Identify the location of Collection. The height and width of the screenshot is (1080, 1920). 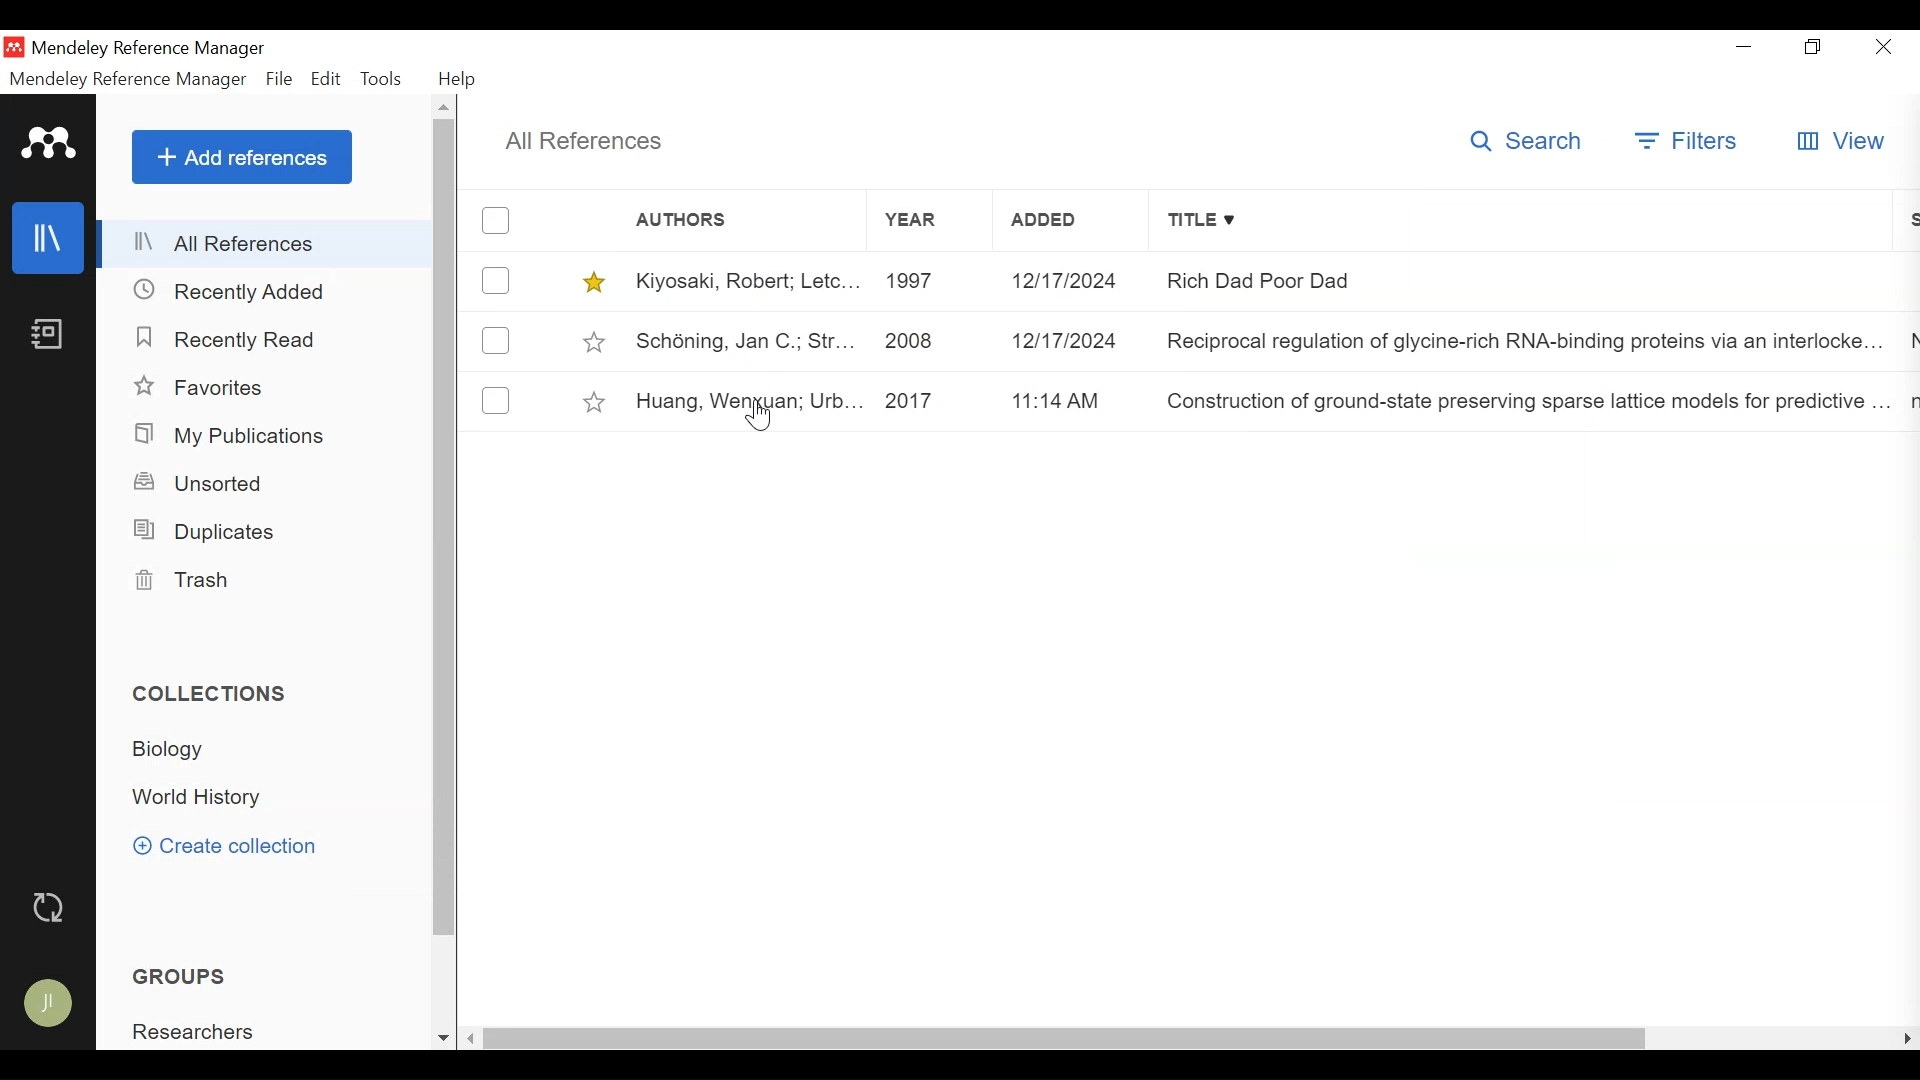
(202, 799).